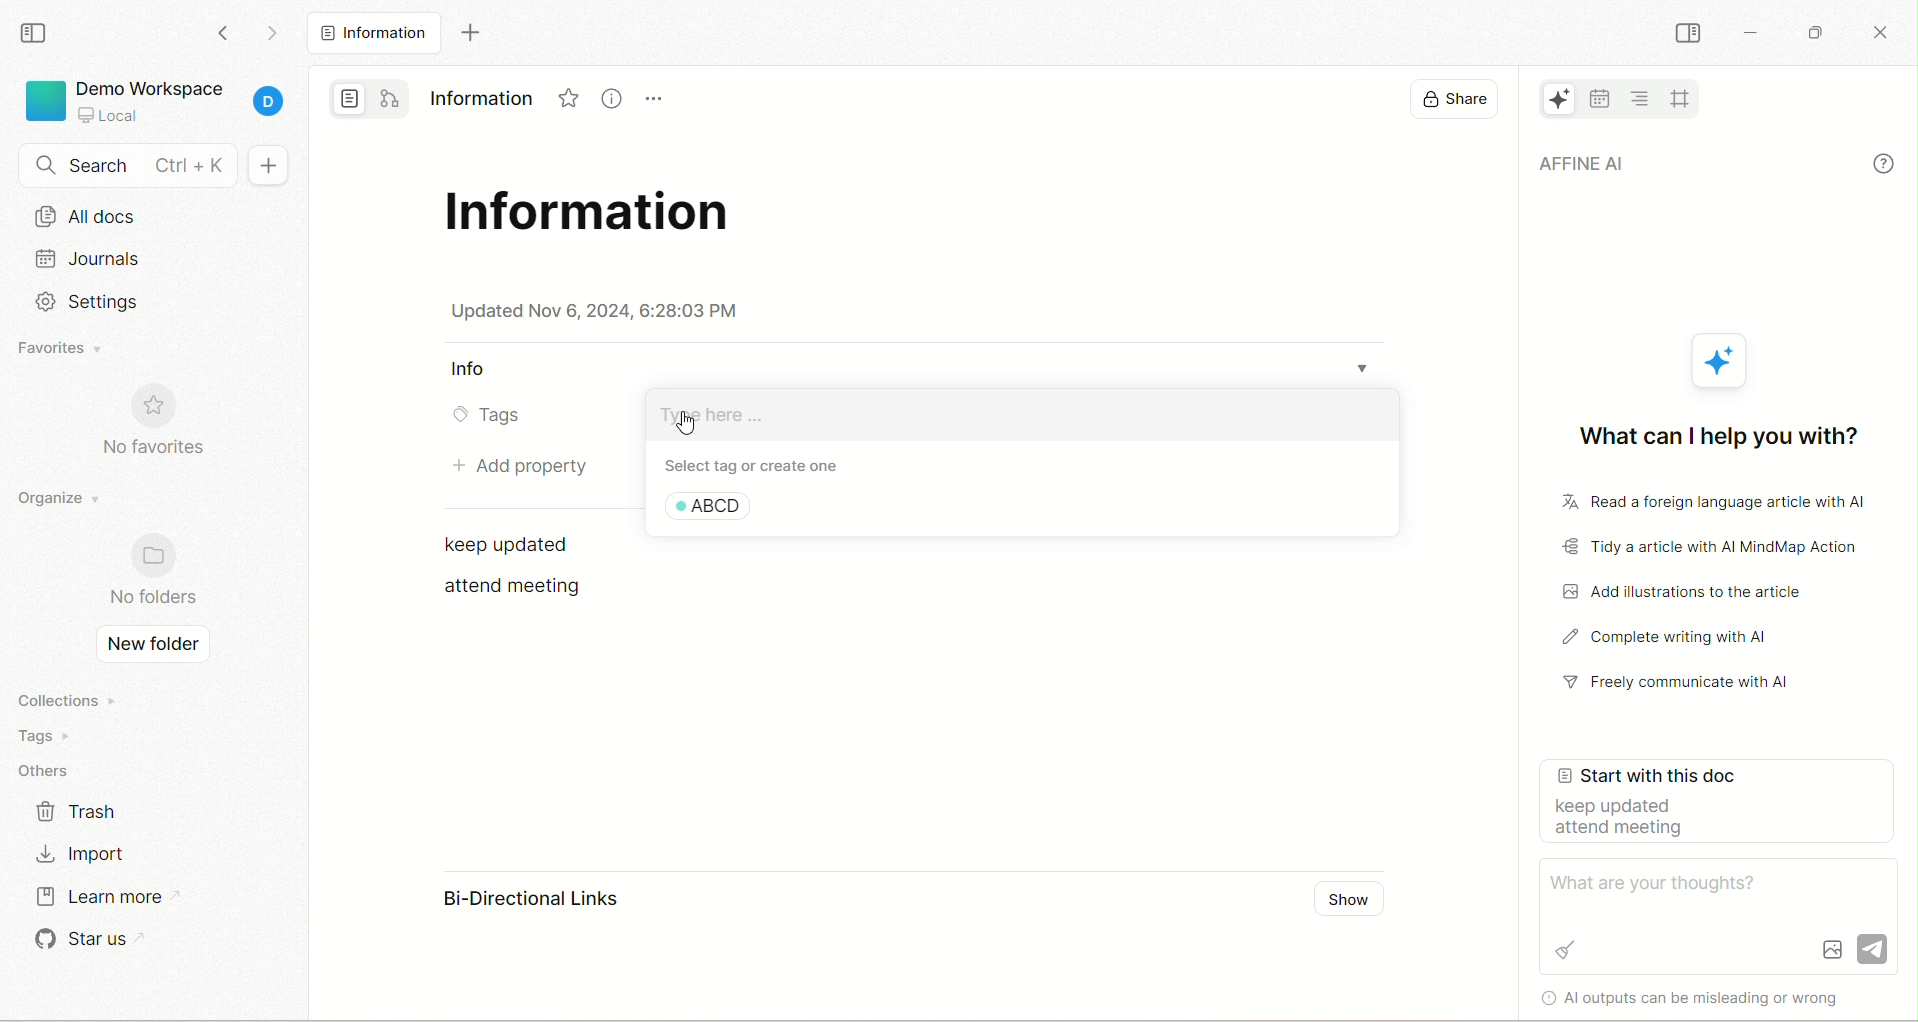 This screenshot has width=1918, height=1022. I want to click on date & time, so click(596, 311).